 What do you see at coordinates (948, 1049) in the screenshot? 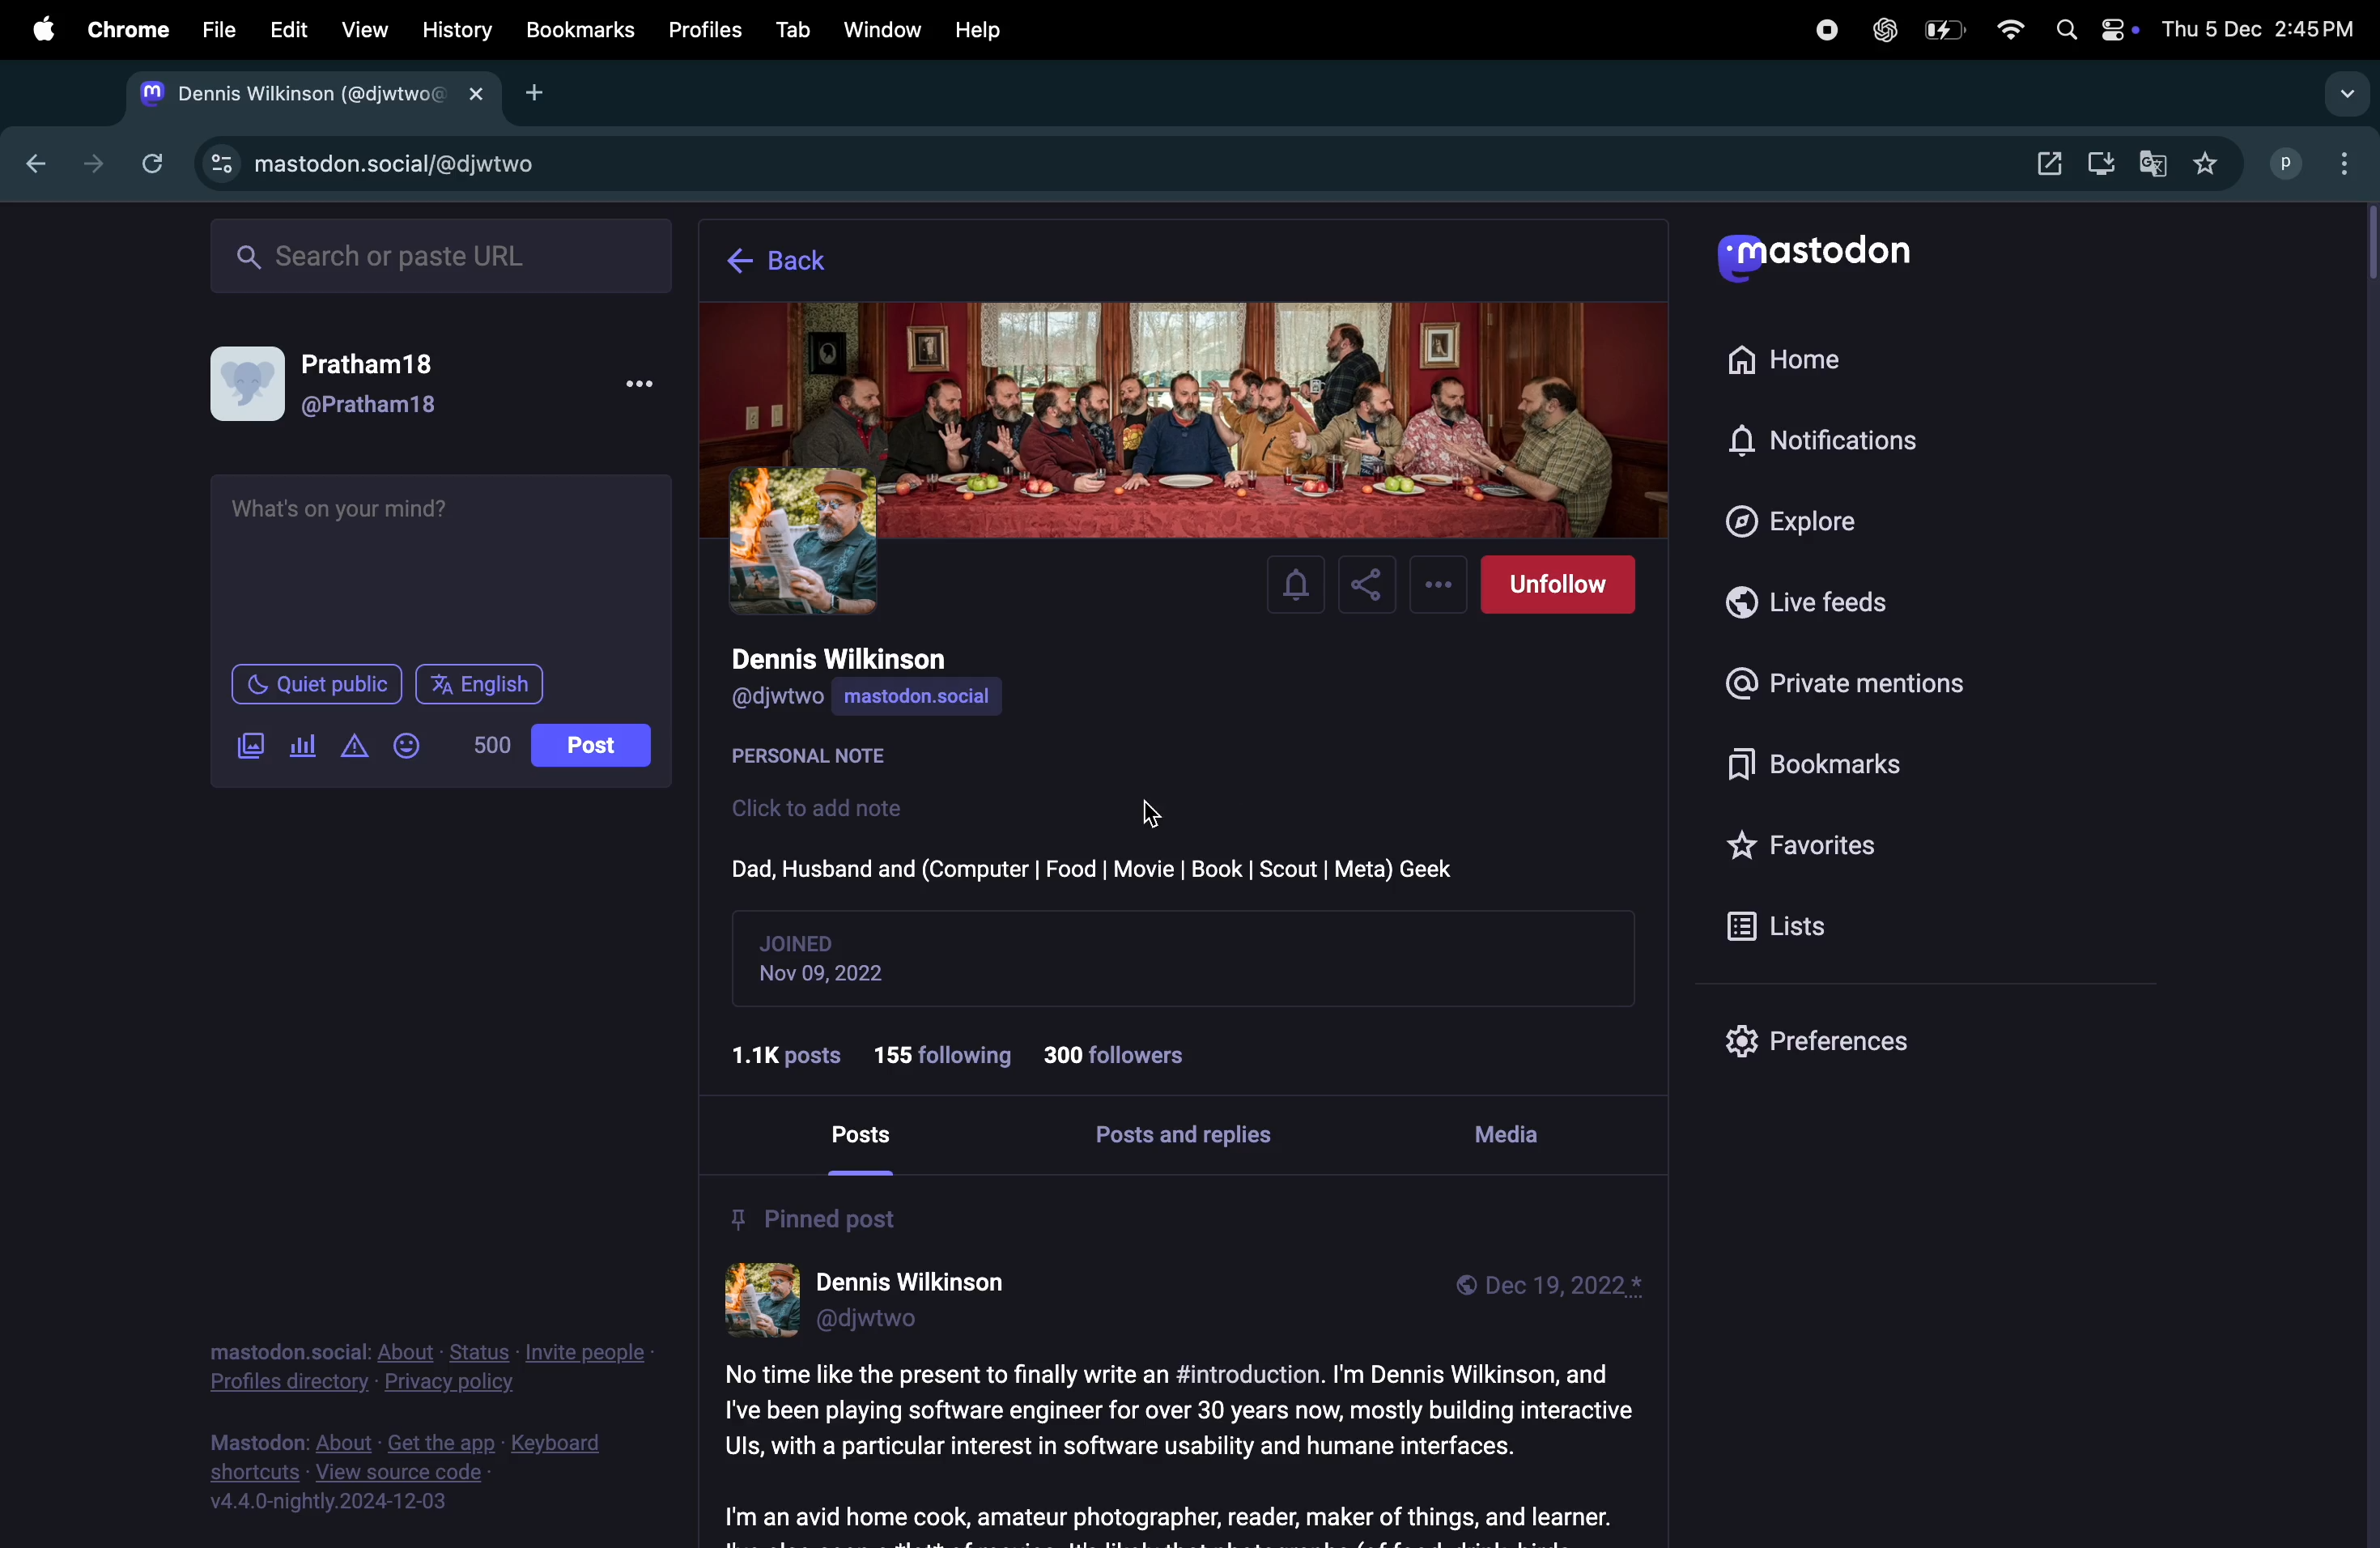
I see `155 following` at bounding box center [948, 1049].